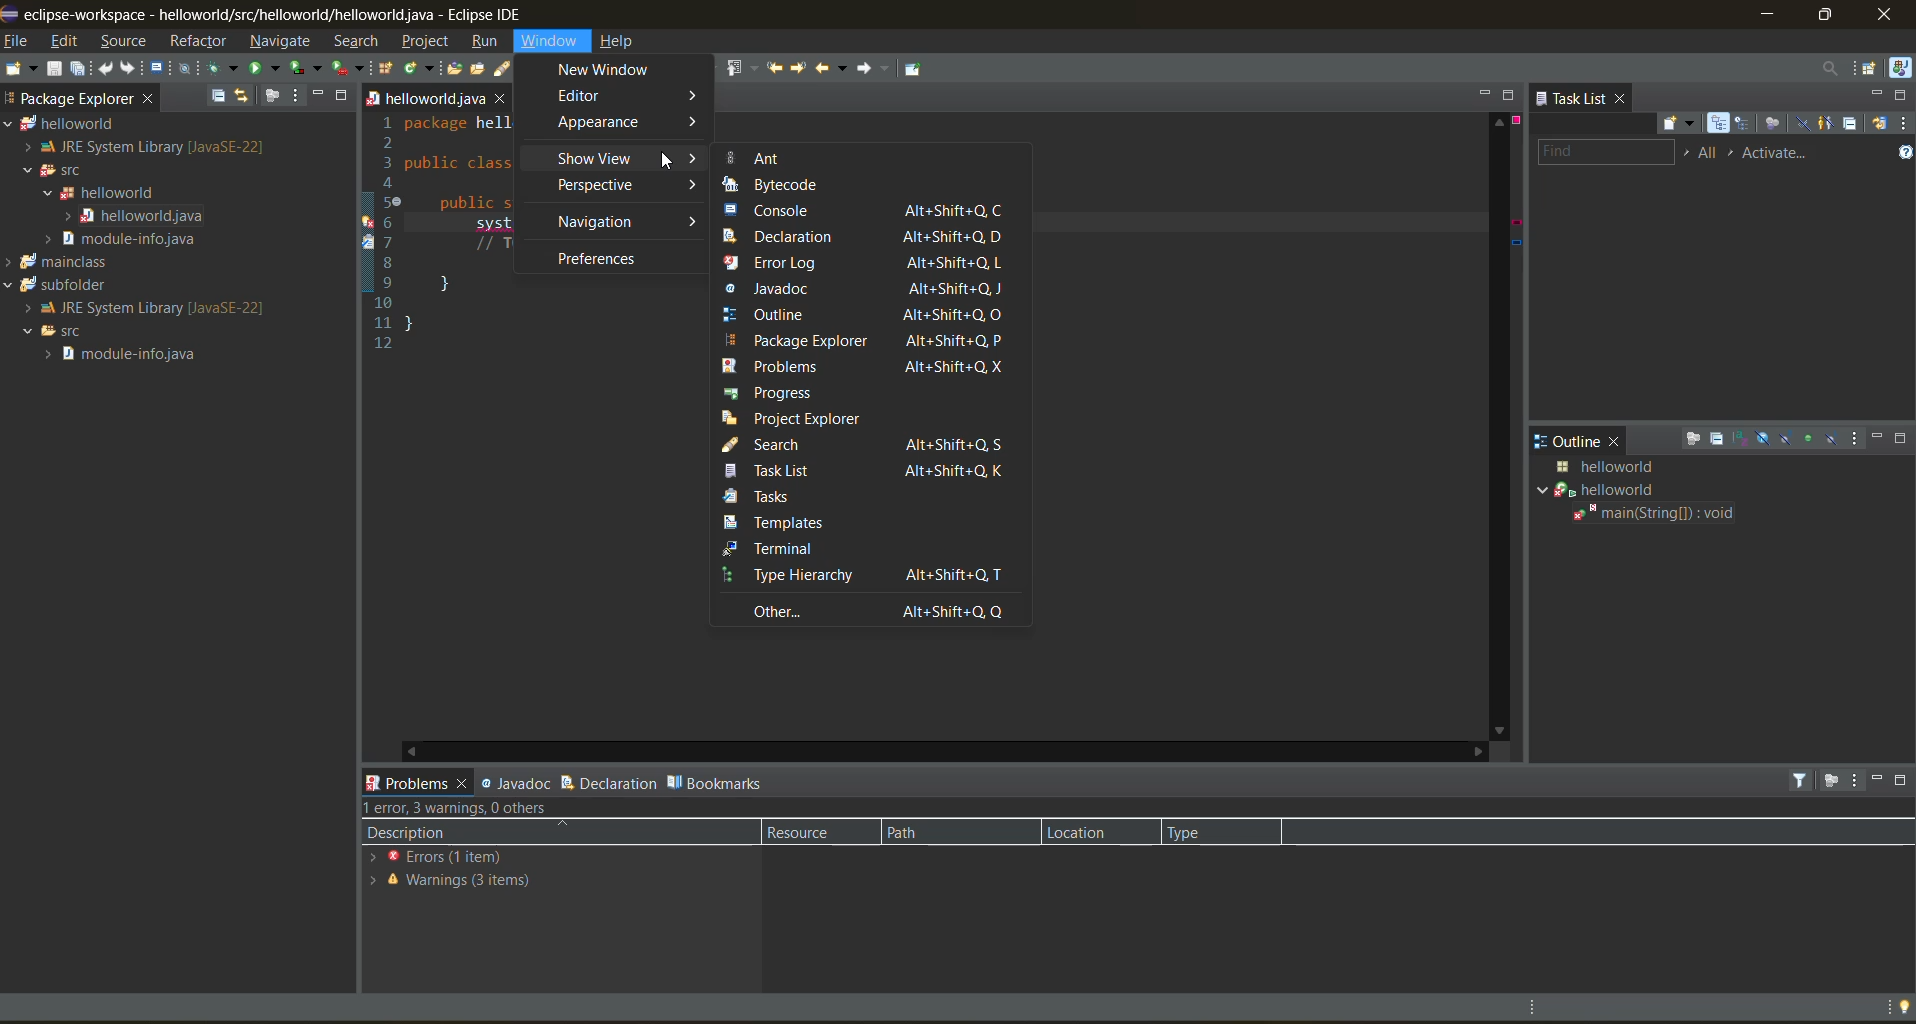 This screenshot has width=1916, height=1024. I want to click on toggle breadcrumb, so click(550, 69).